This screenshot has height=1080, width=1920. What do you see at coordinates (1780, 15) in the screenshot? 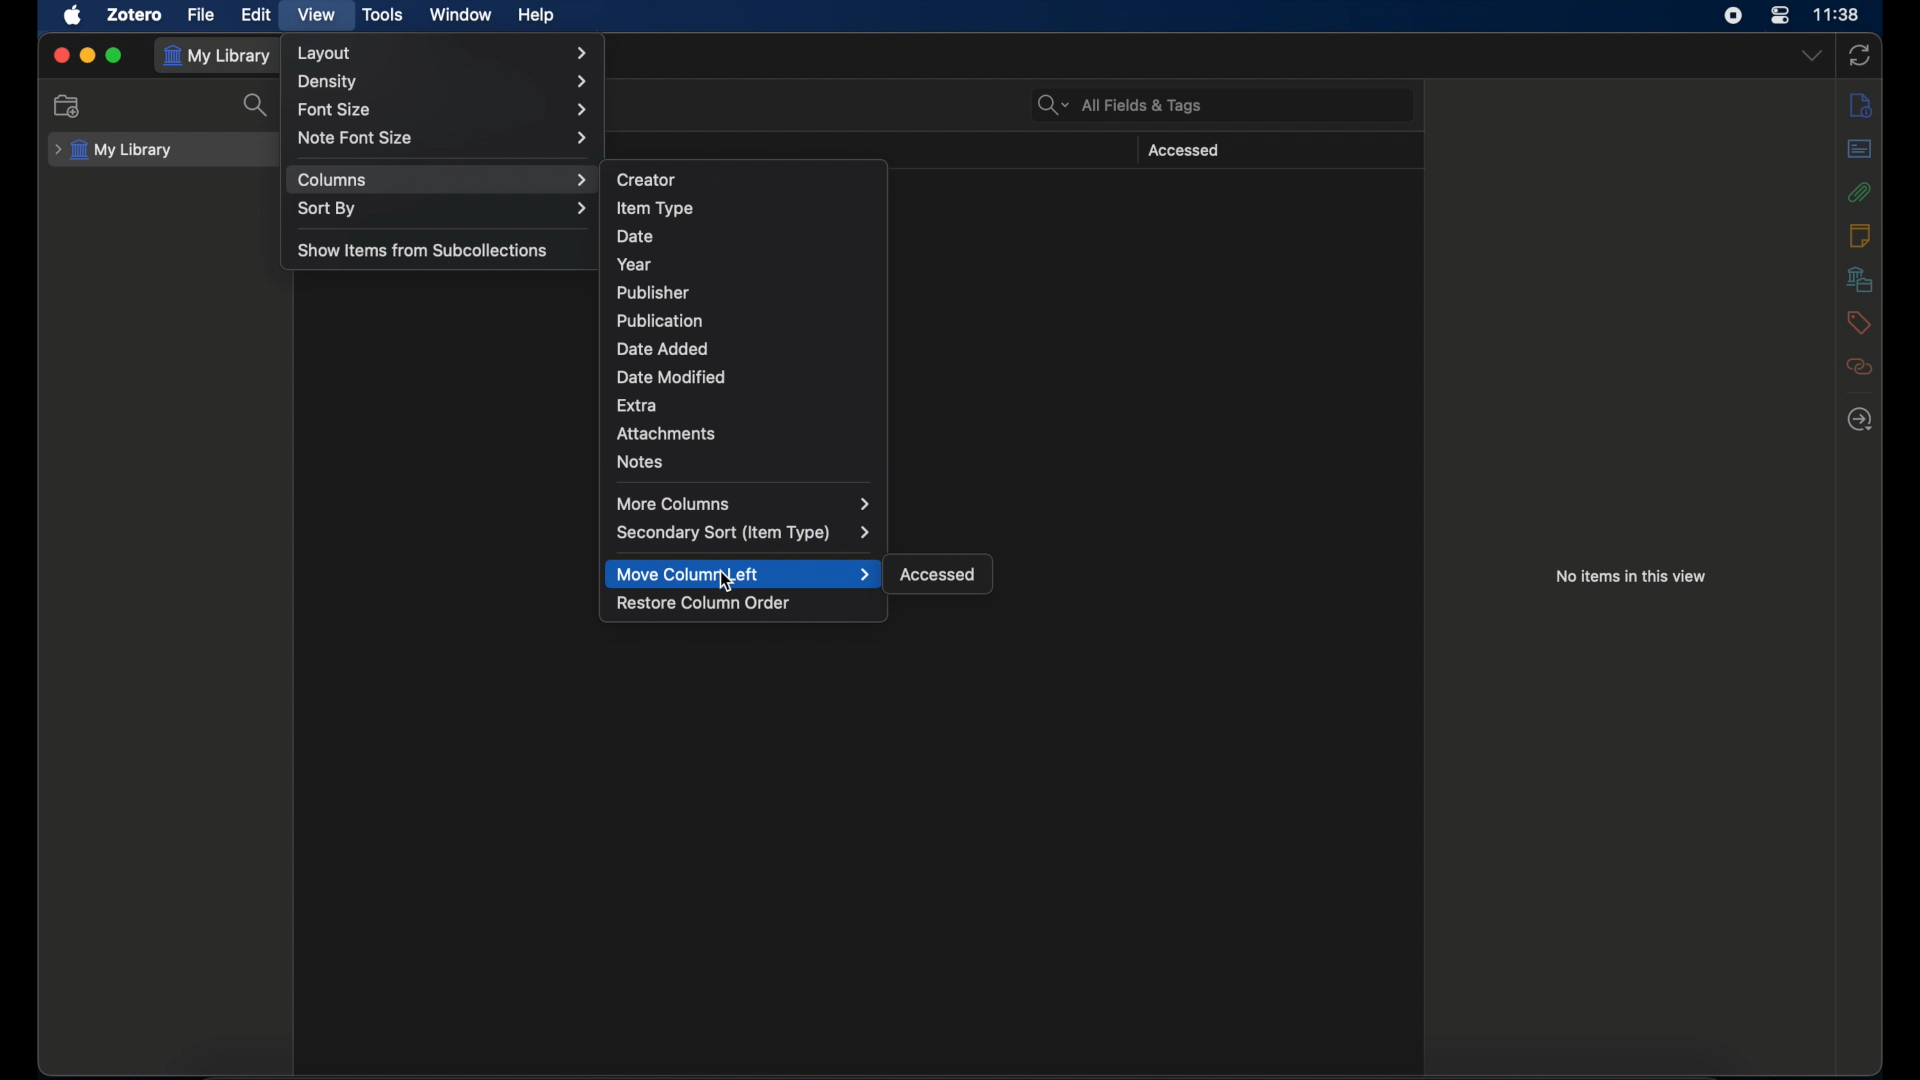
I see `control center` at bounding box center [1780, 15].